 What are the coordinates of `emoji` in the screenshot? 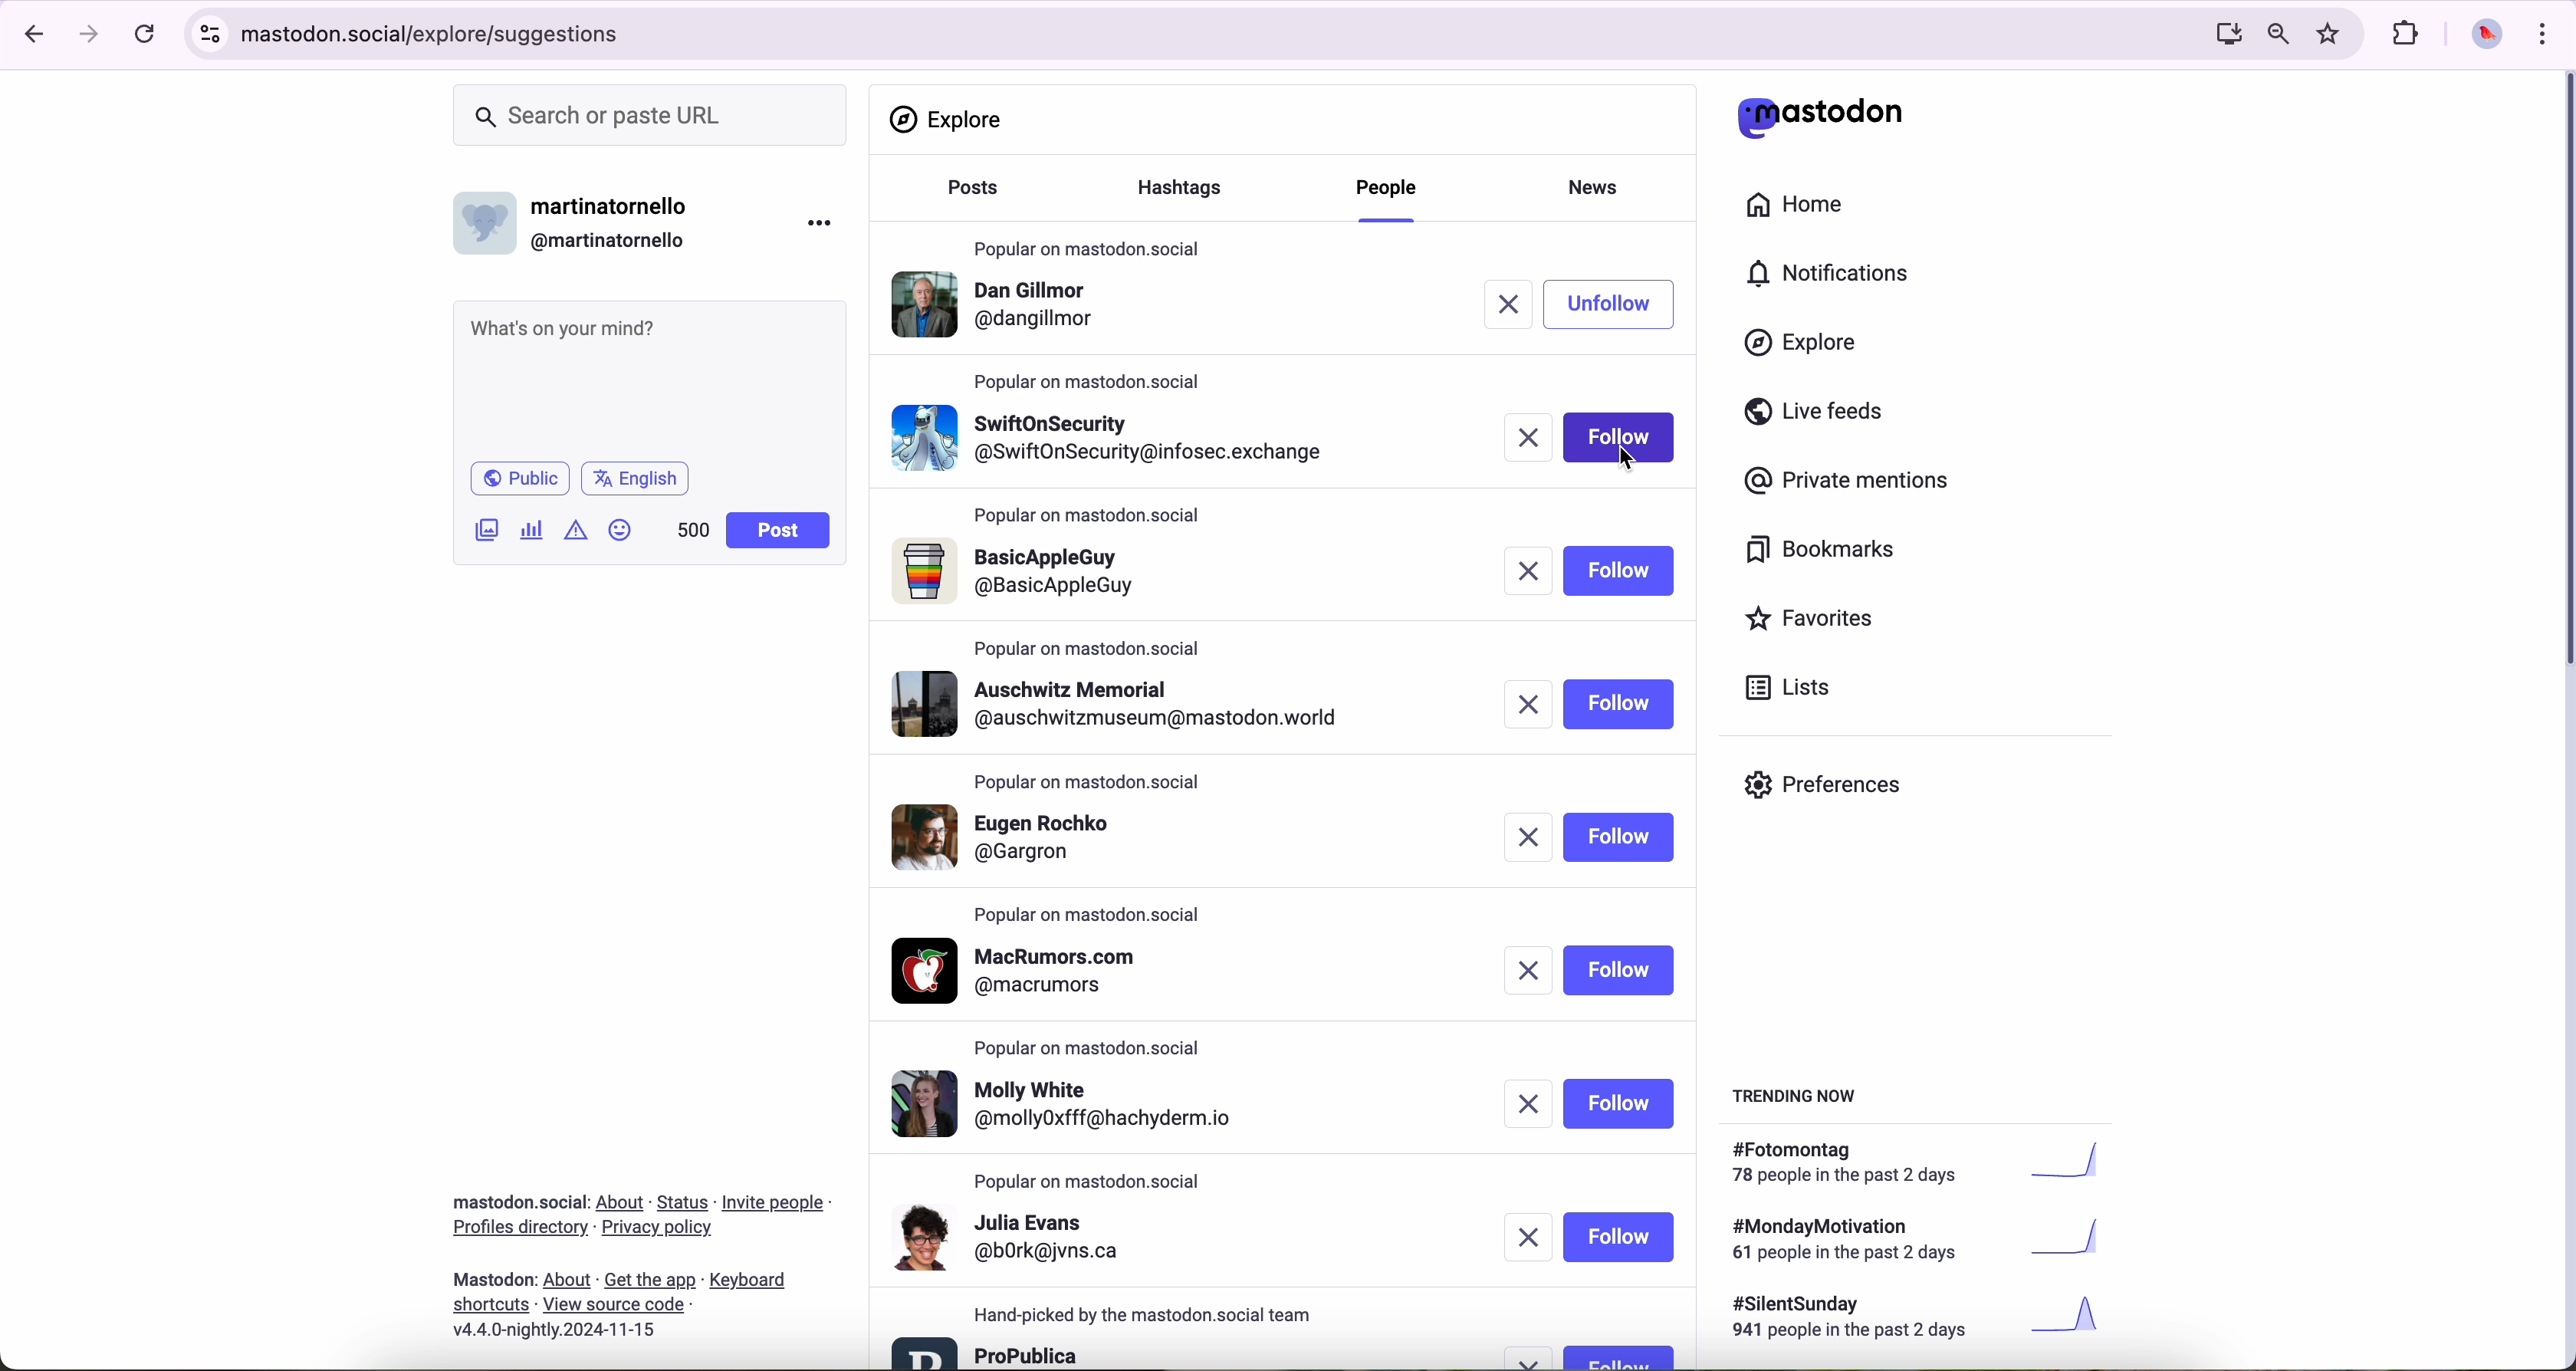 It's located at (621, 529).